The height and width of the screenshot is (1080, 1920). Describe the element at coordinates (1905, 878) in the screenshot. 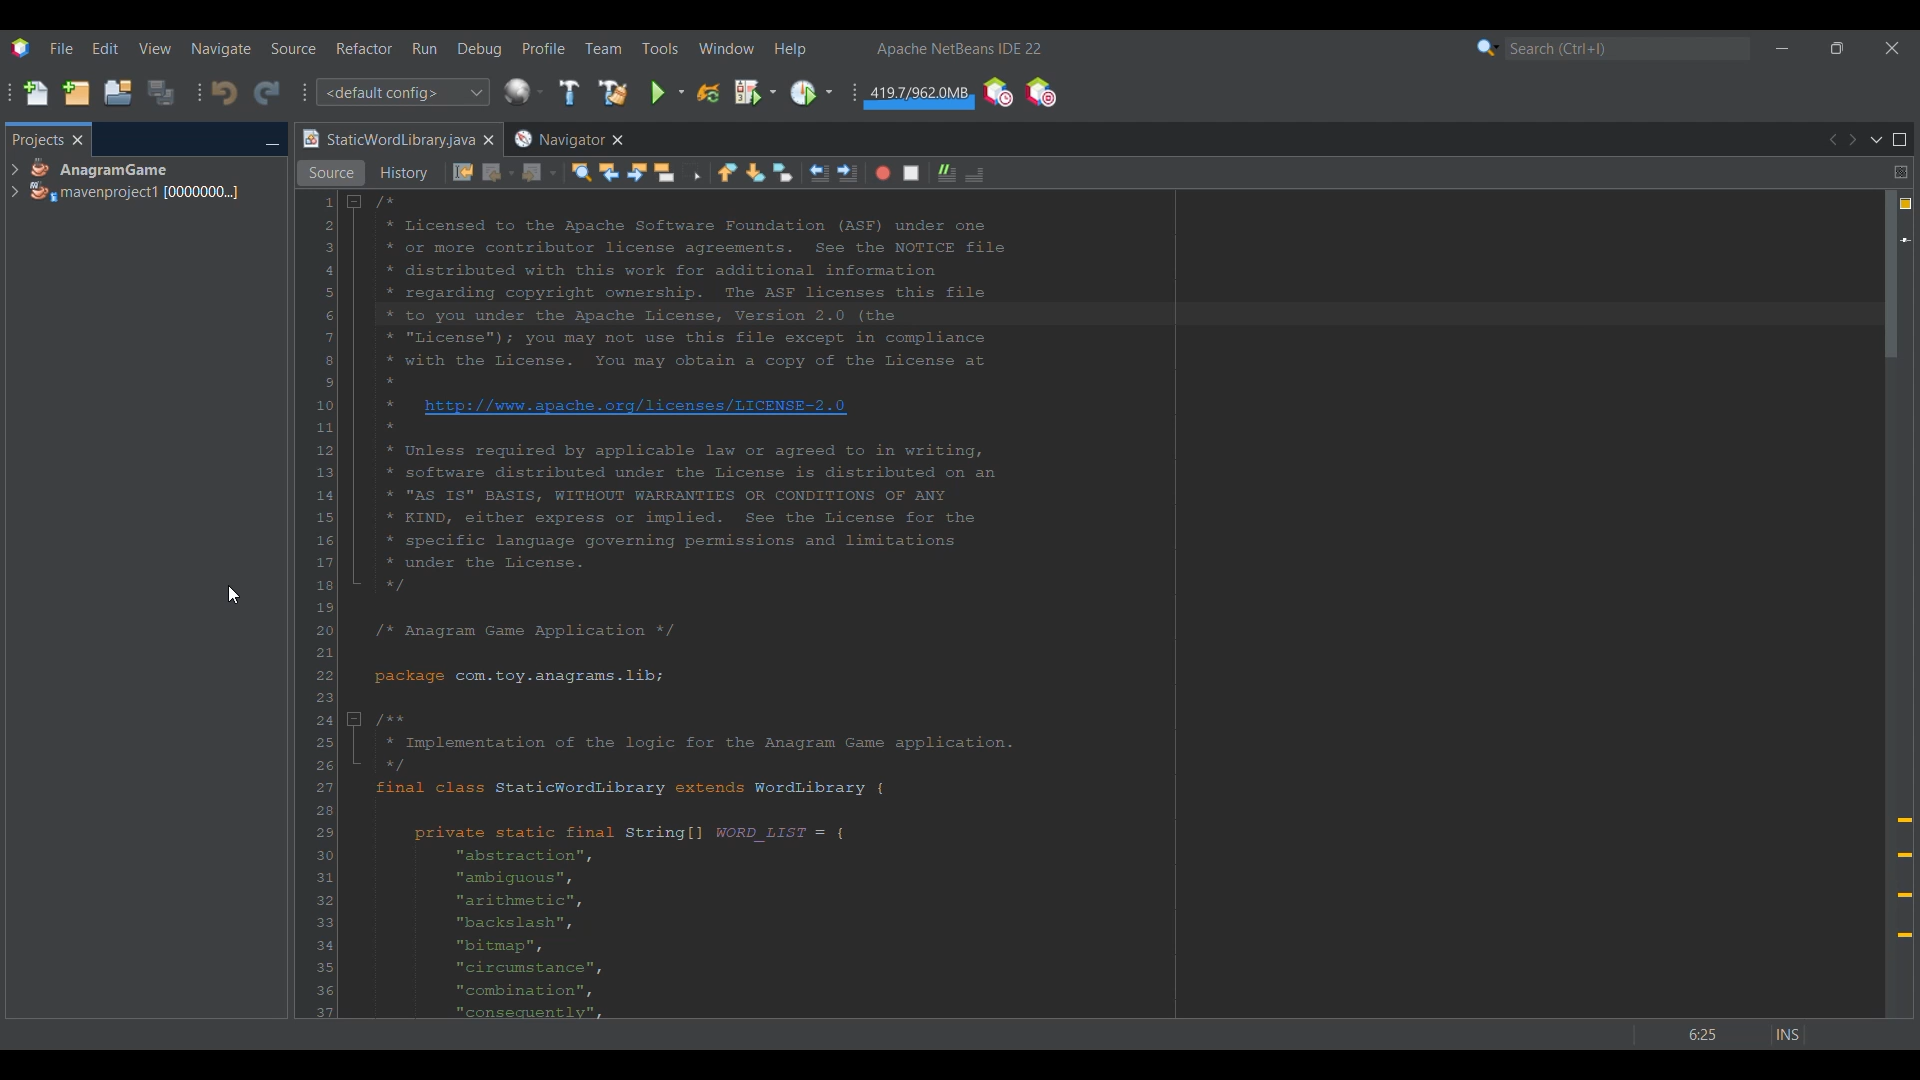

I see `Add @override annotation` at that location.